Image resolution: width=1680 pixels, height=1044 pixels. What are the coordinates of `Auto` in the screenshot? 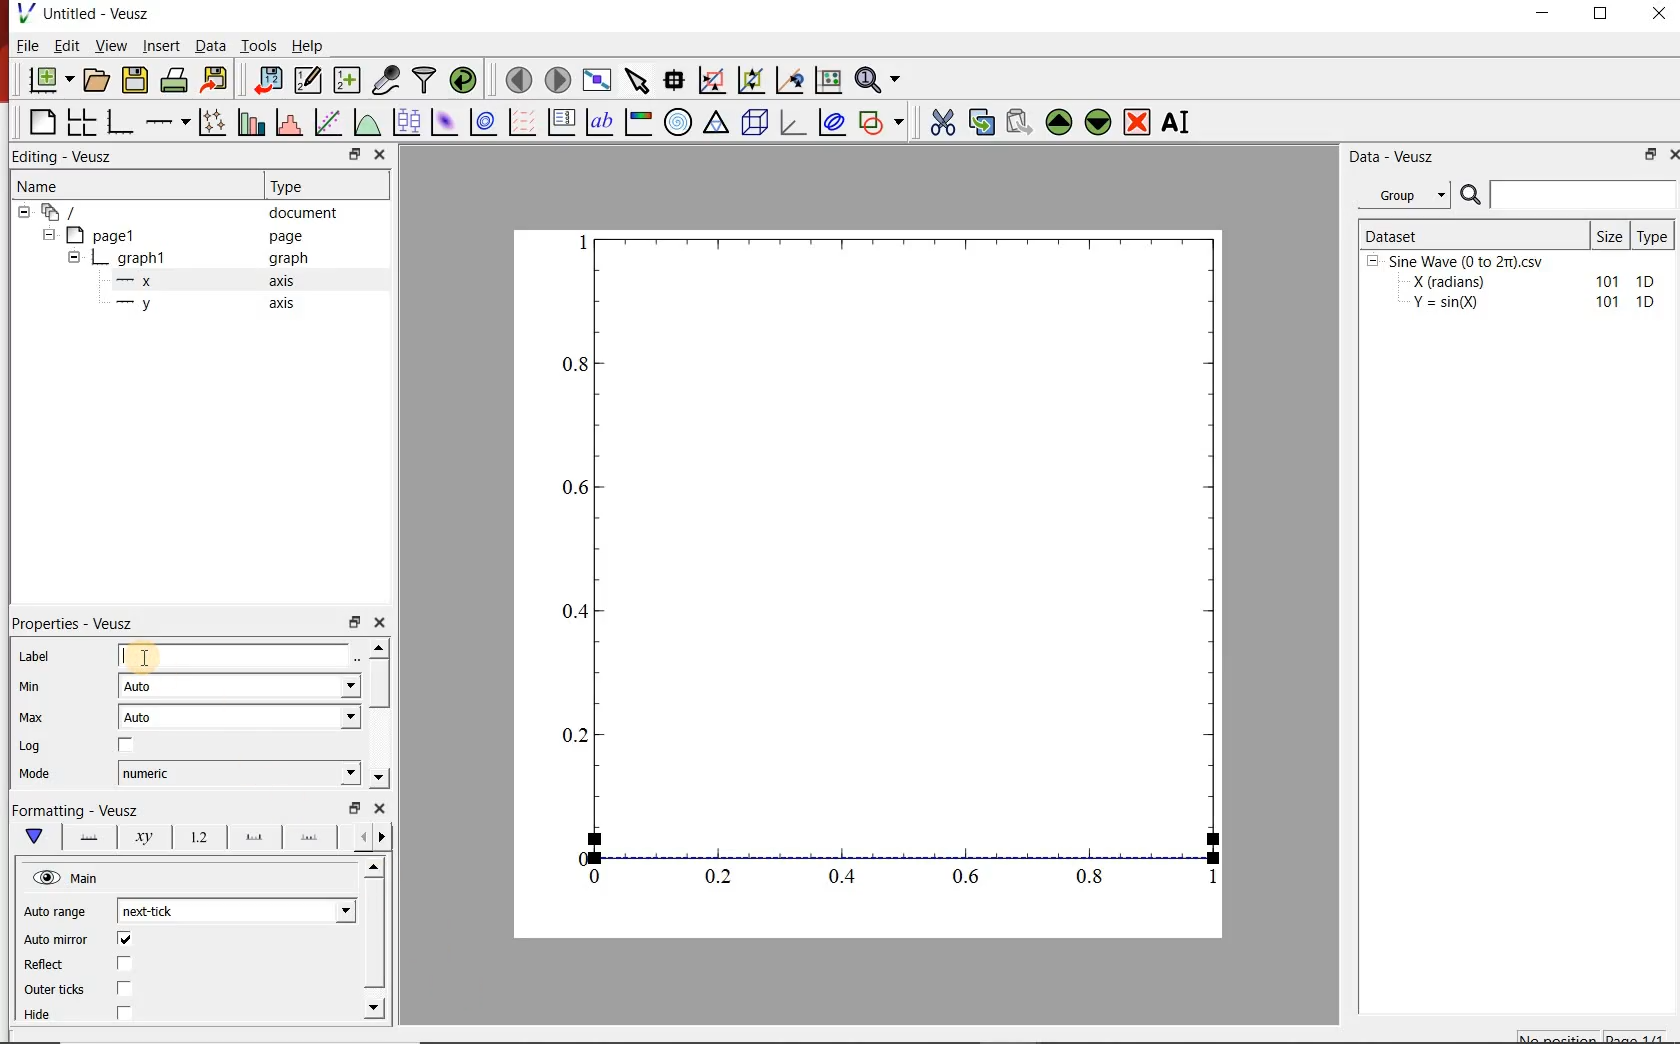 It's located at (240, 687).